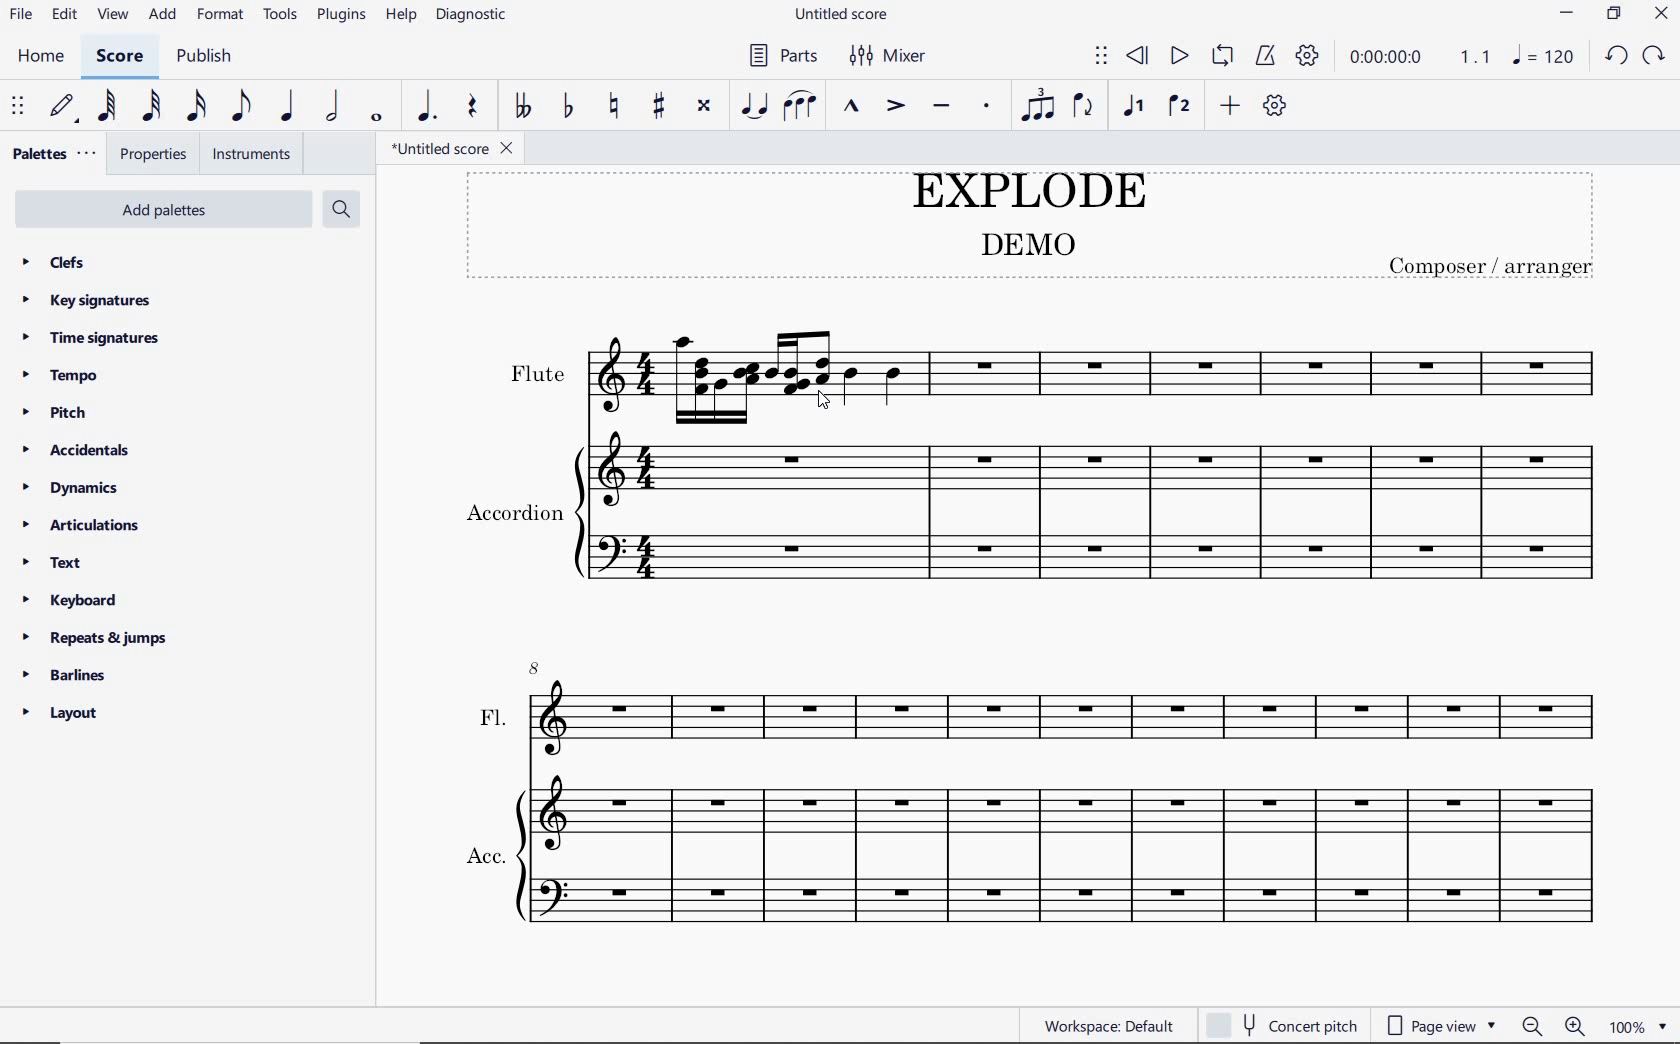  I want to click on customize toolbar, so click(1278, 105).